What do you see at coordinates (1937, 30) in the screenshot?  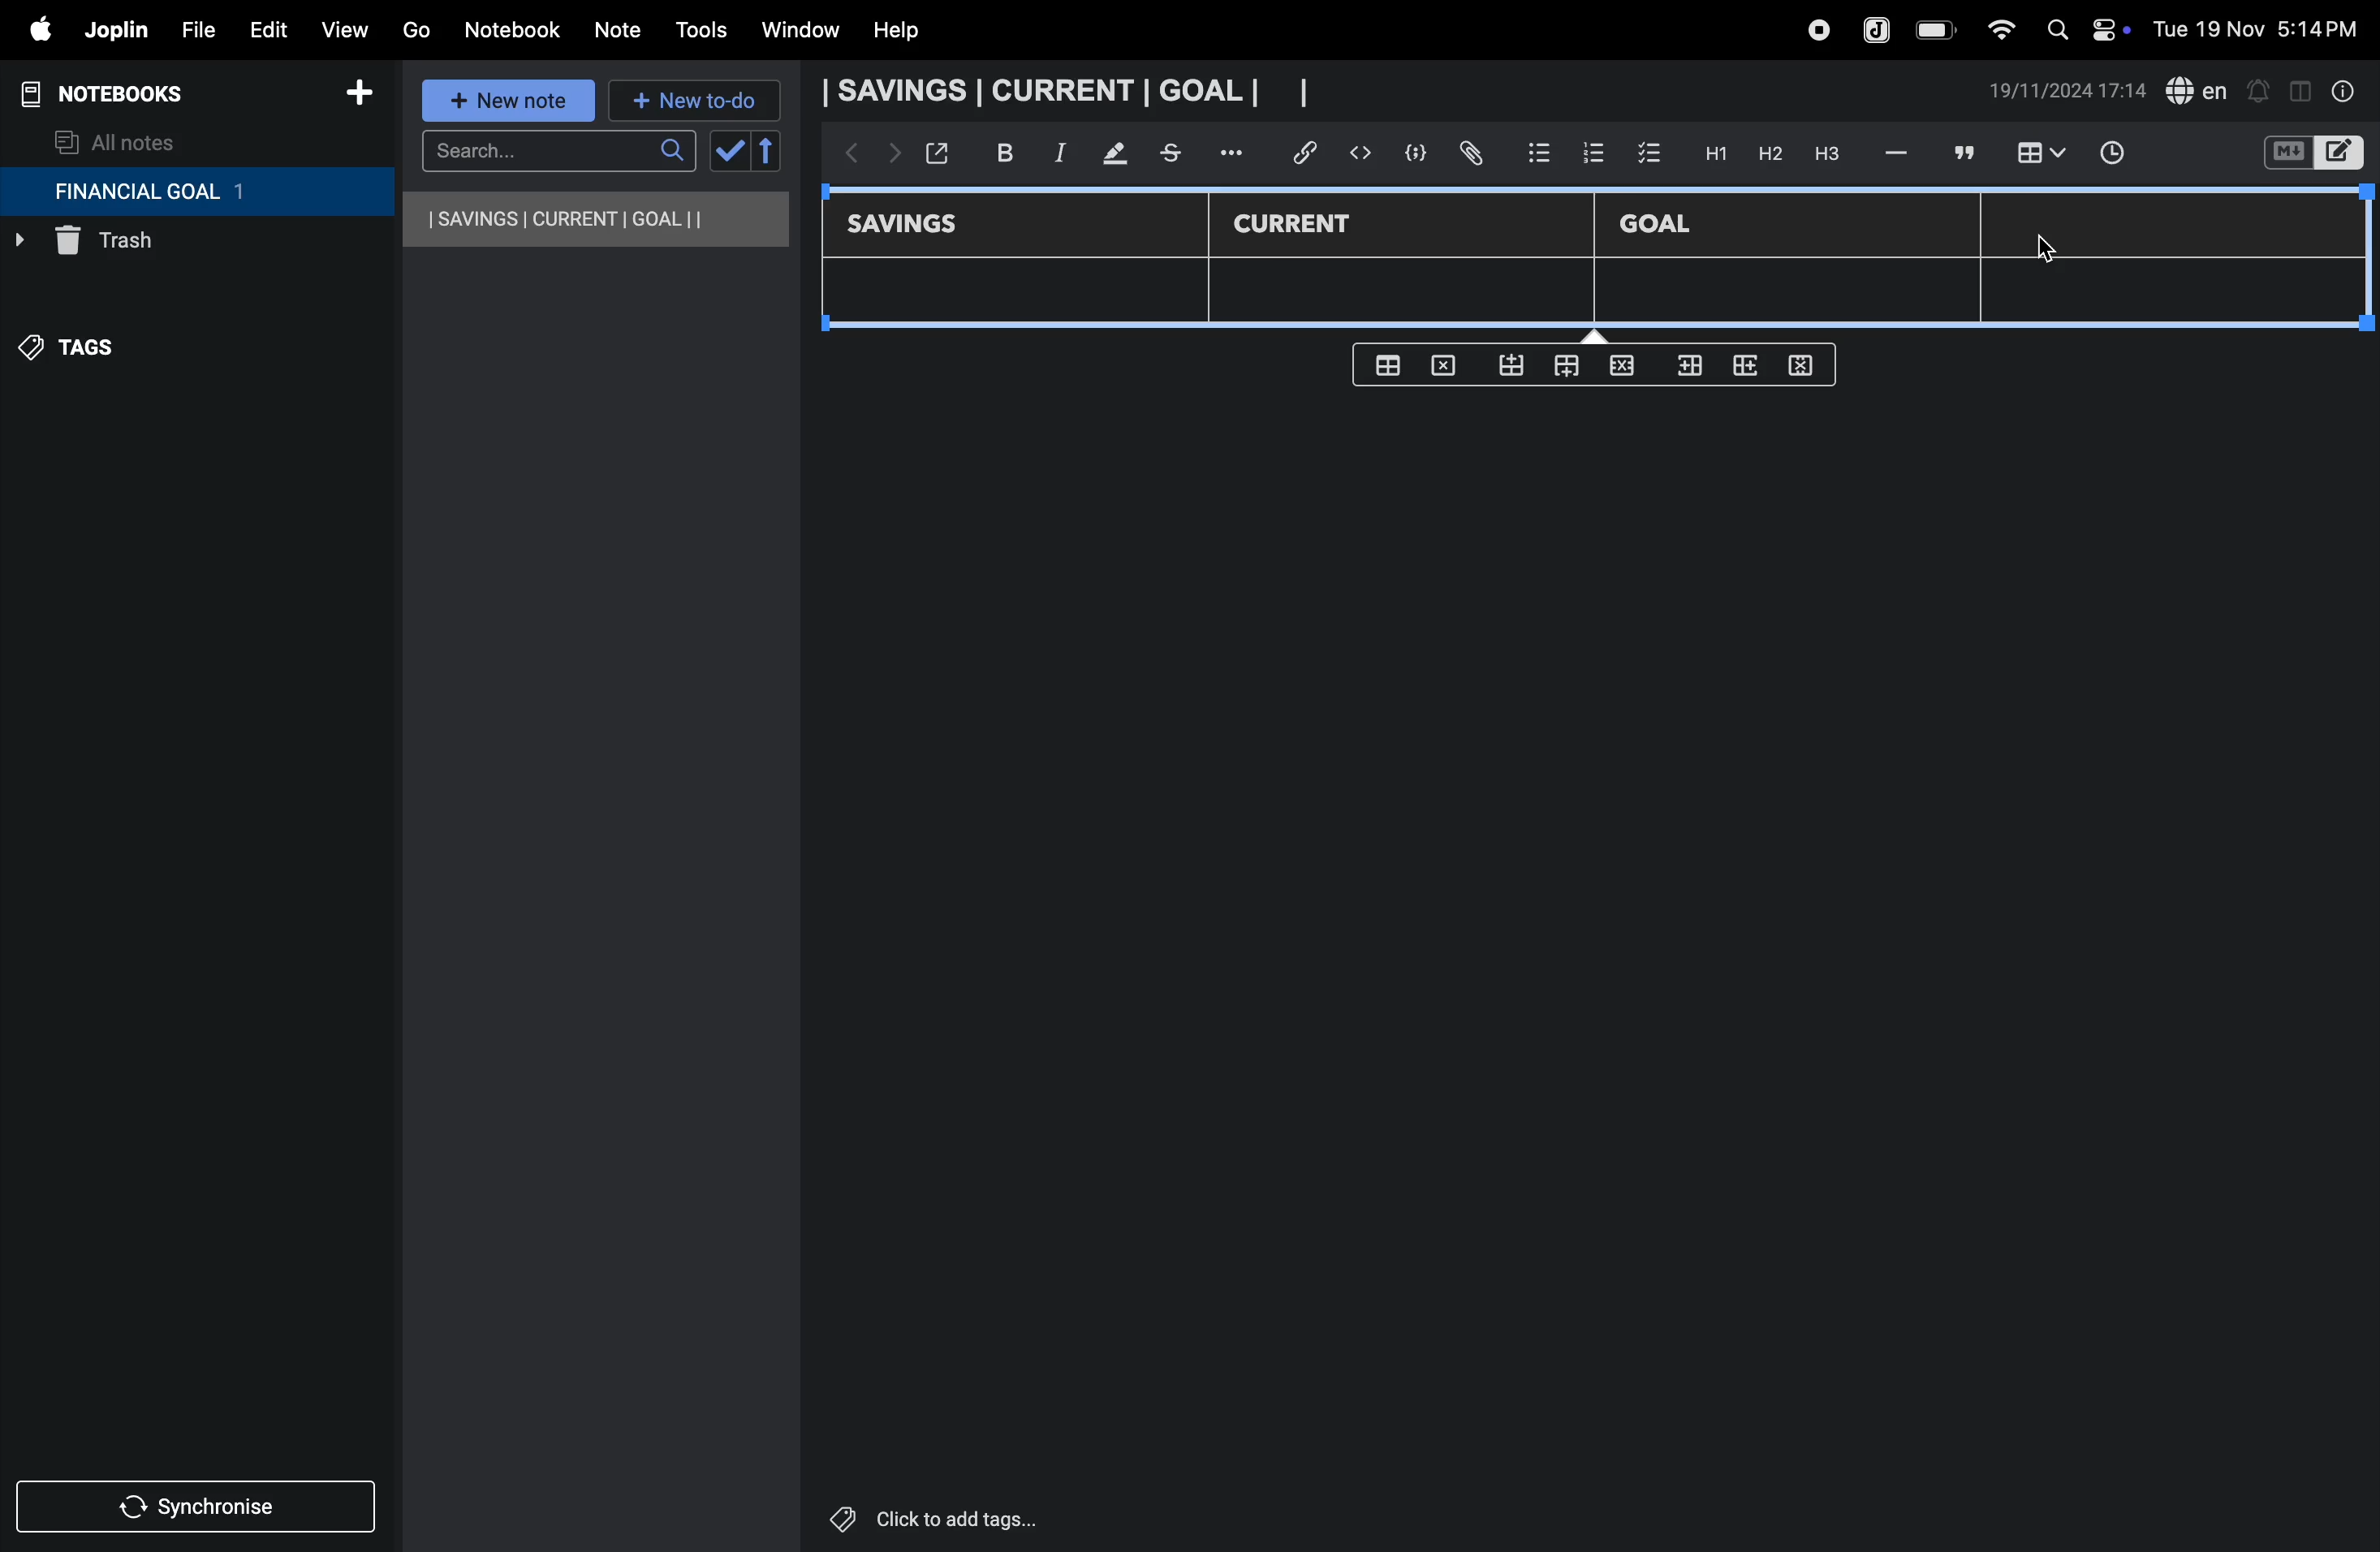 I see `battery` at bounding box center [1937, 30].